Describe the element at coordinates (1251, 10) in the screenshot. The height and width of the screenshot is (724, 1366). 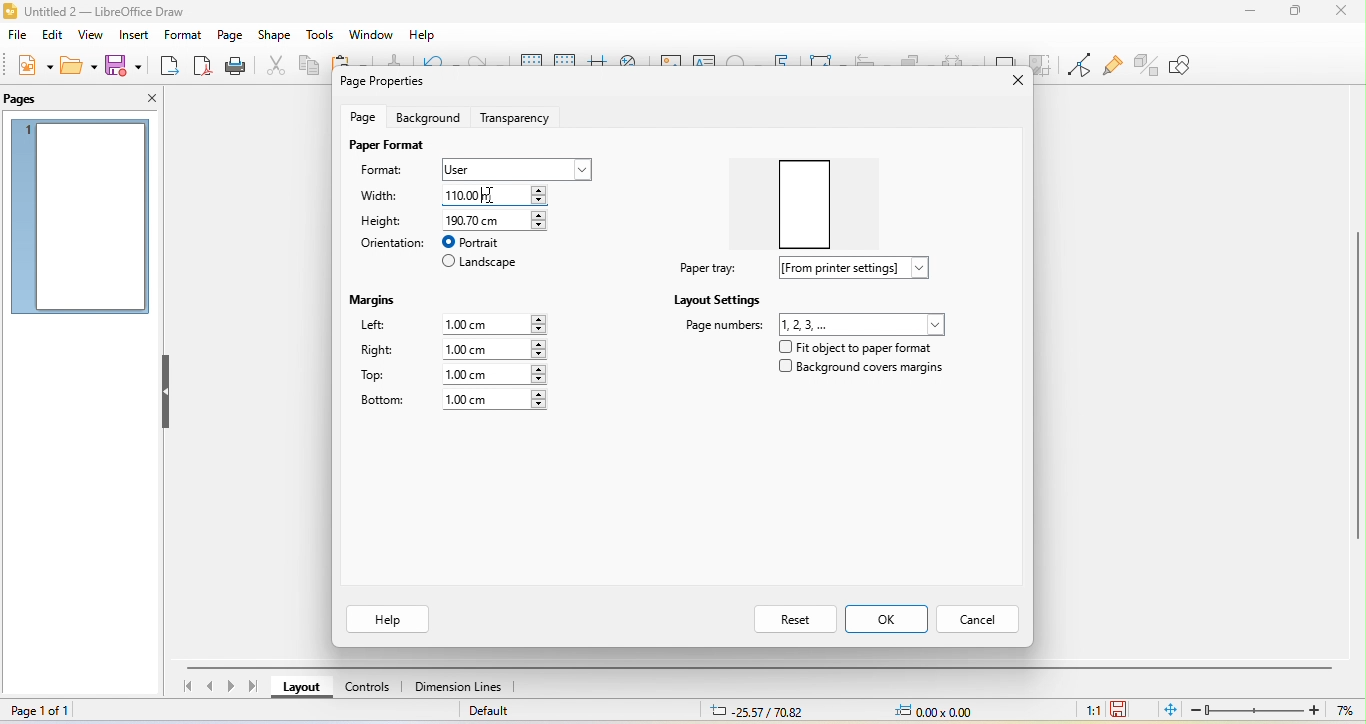
I see `minimize` at that location.